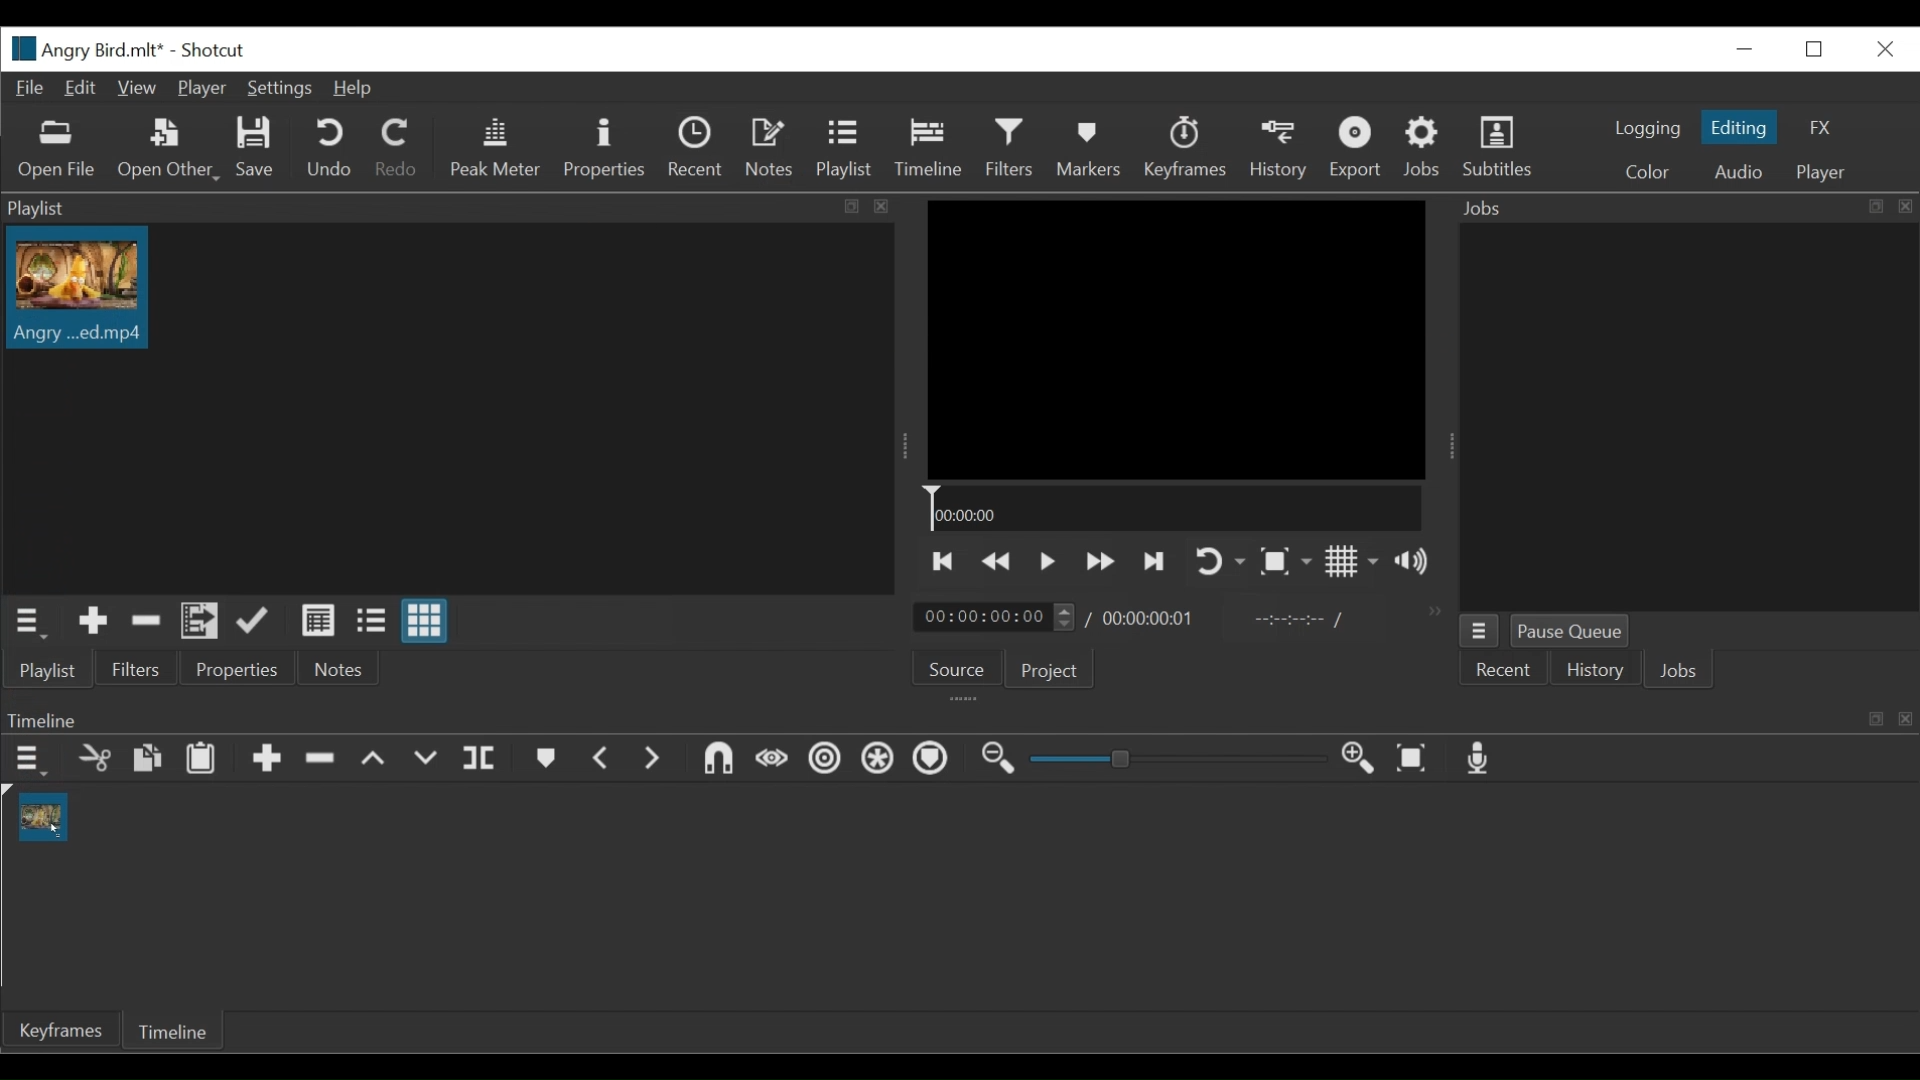  What do you see at coordinates (257, 149) in the screenshot?
I see `Save` at bounding box center [257, 149].